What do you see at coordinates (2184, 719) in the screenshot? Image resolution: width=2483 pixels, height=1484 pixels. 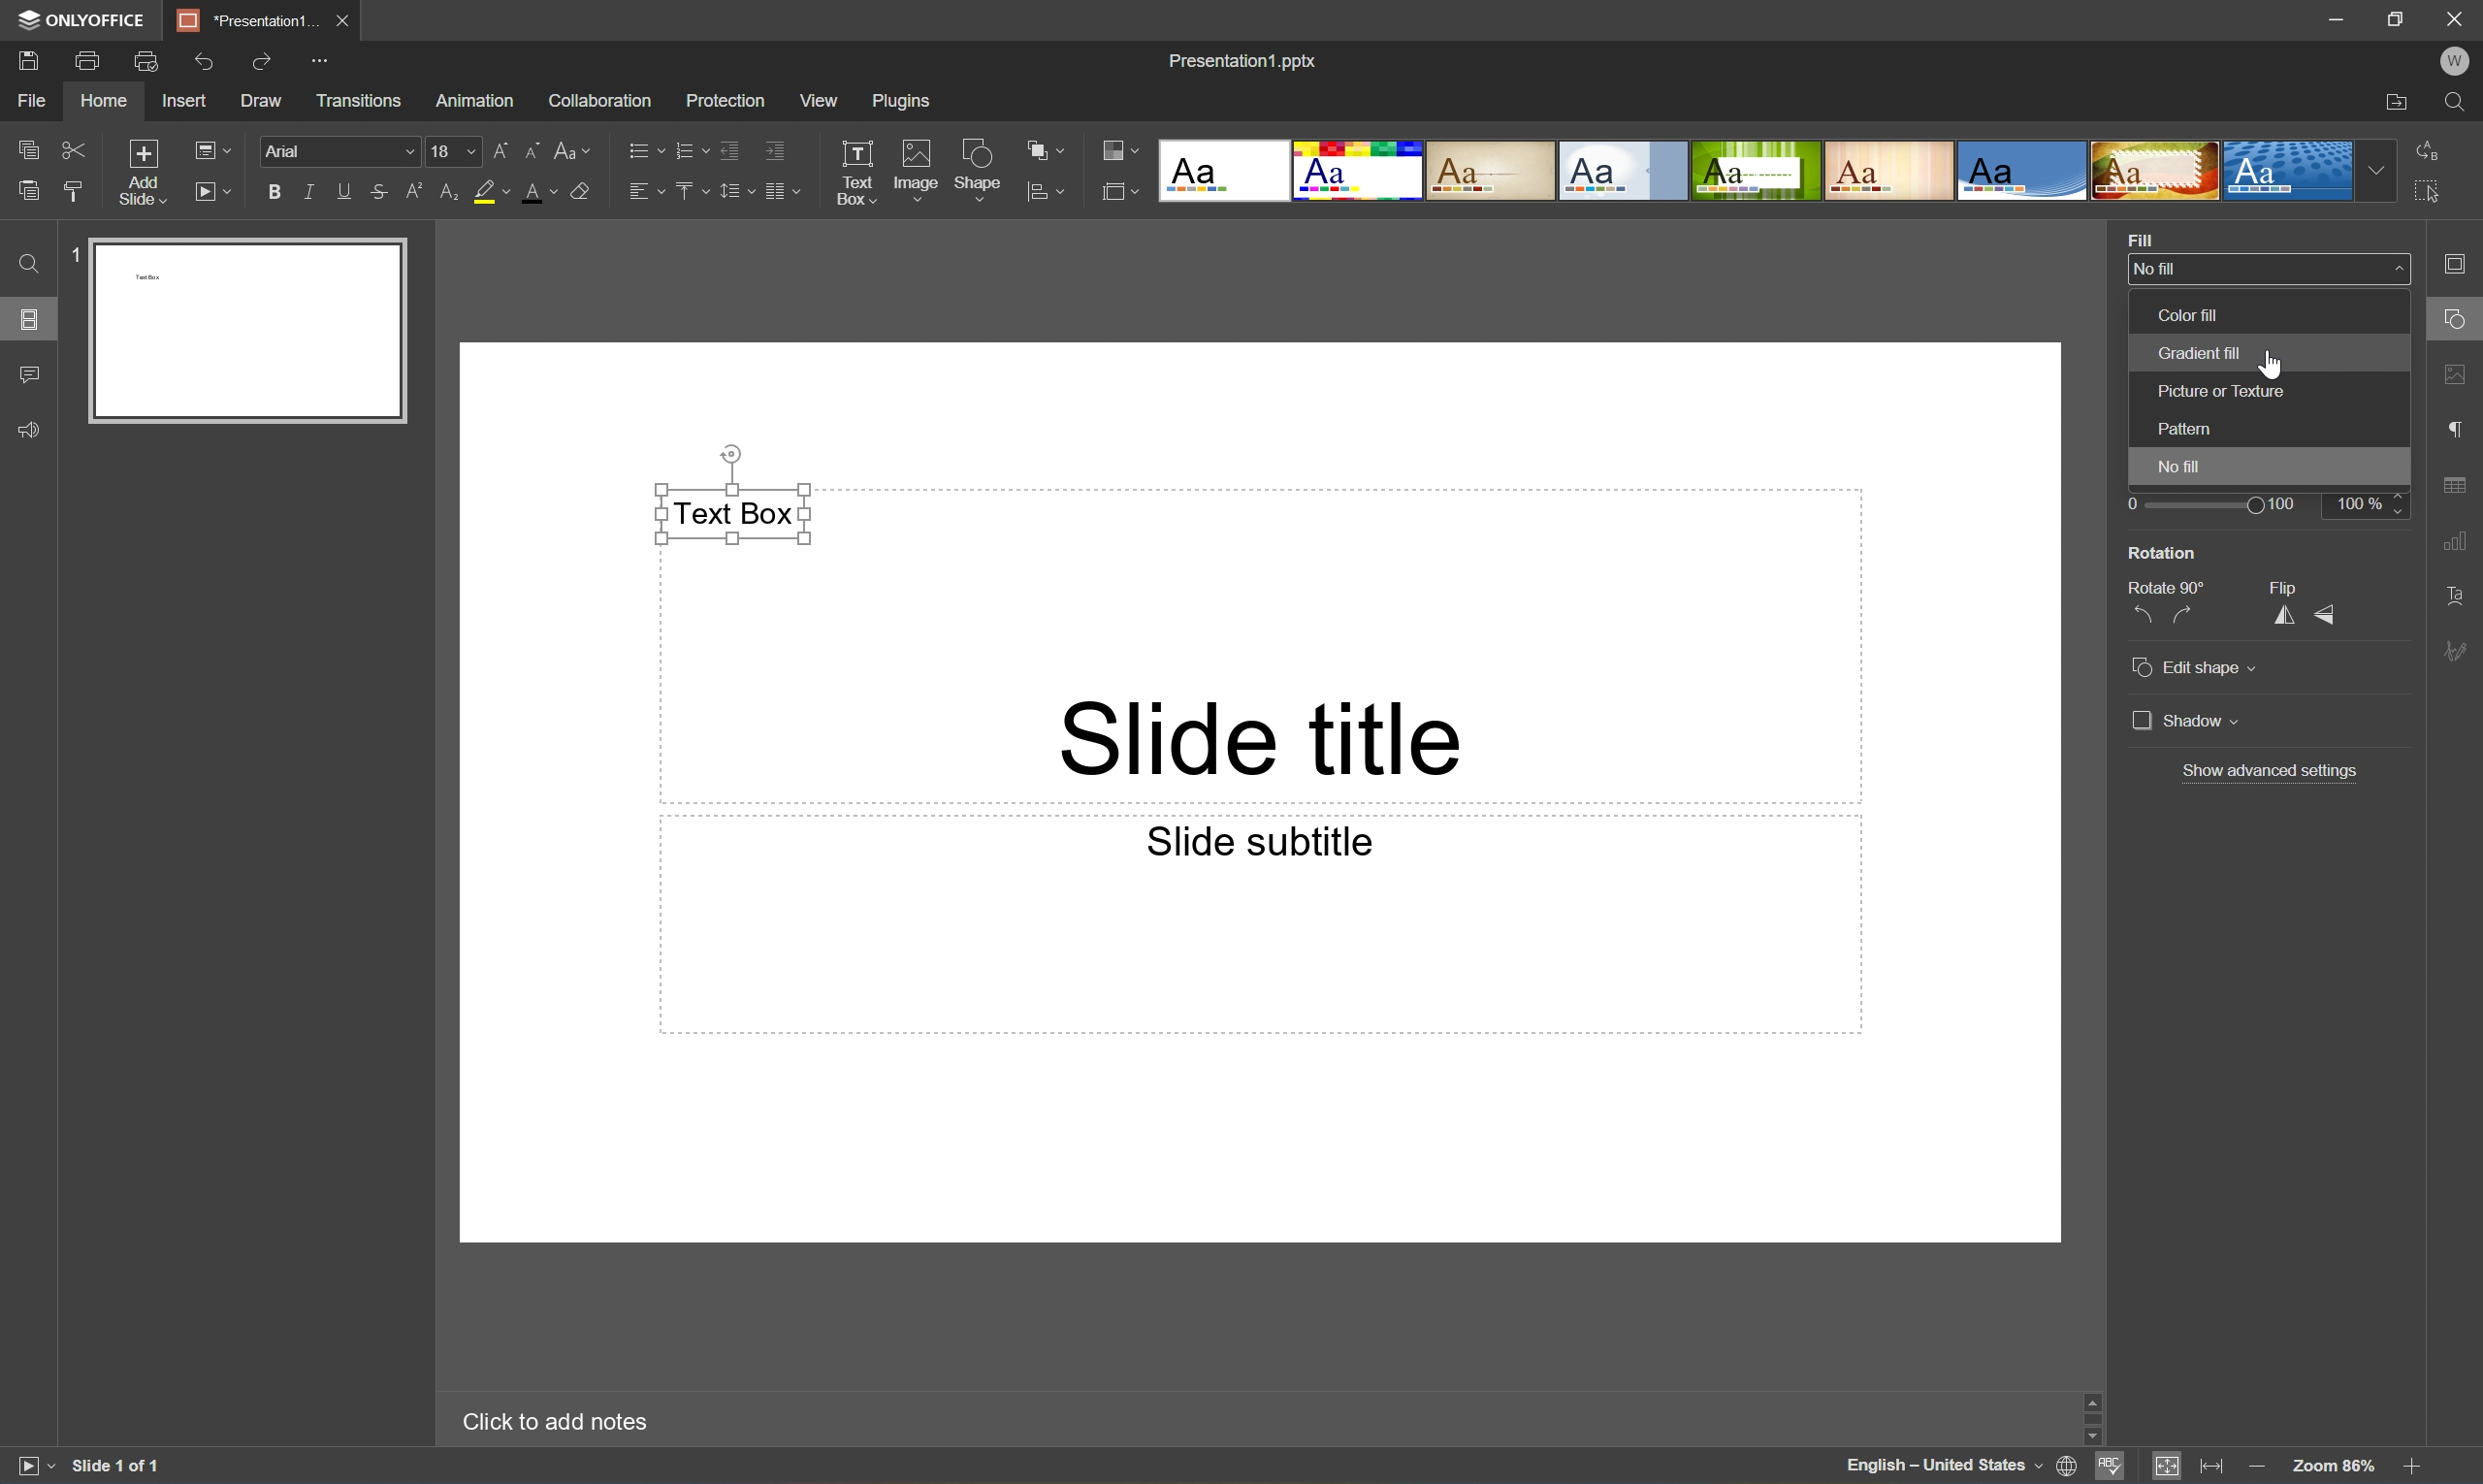 I see `Shadow` at bounding box center [2184, 719].